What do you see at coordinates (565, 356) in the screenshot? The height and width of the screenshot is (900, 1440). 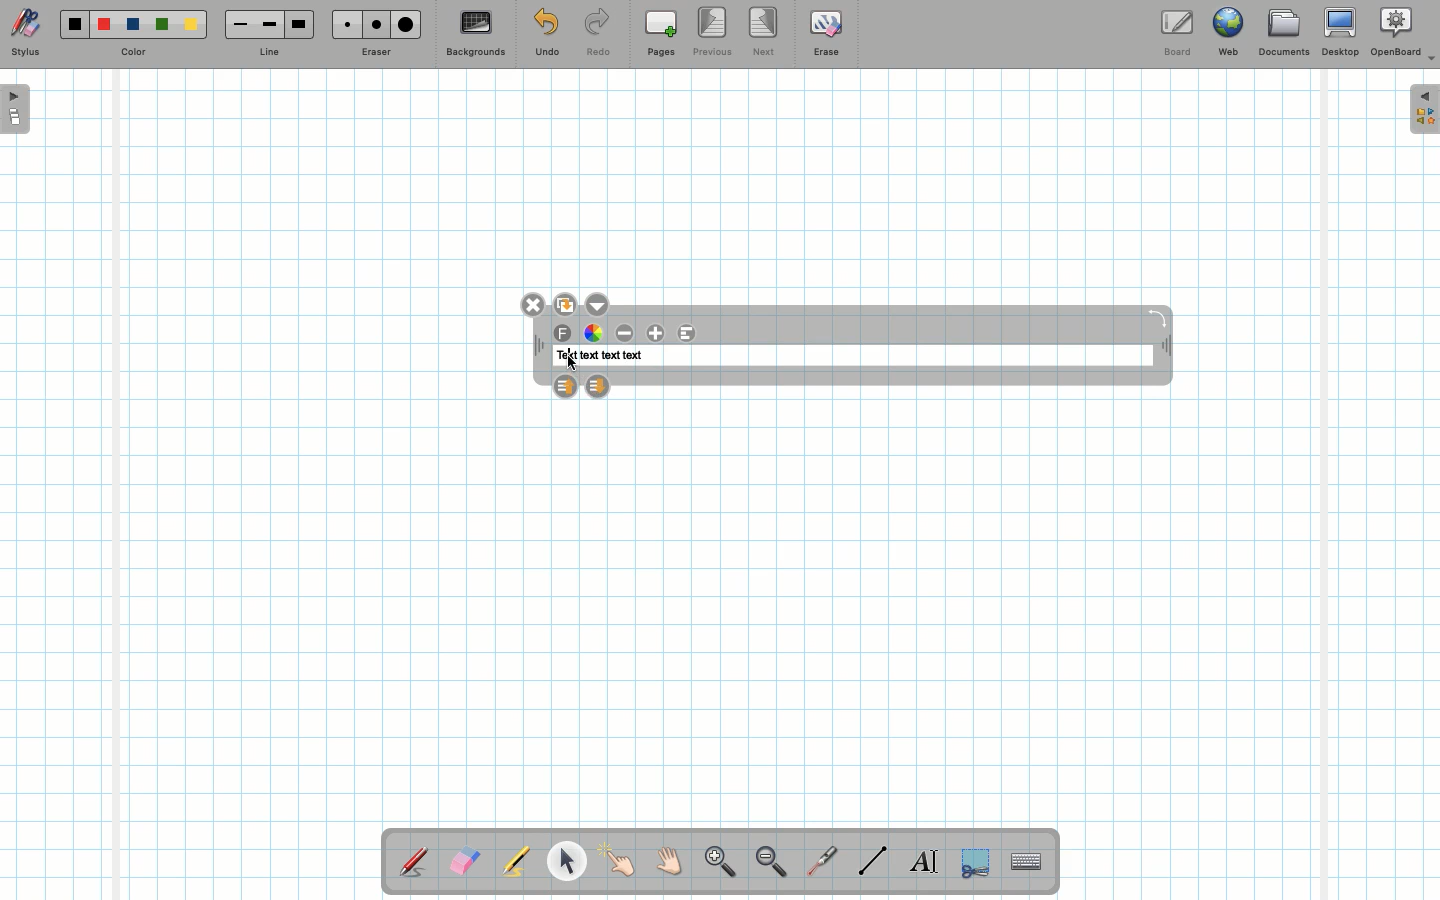 I see `text` at bounding box center [565, 356].